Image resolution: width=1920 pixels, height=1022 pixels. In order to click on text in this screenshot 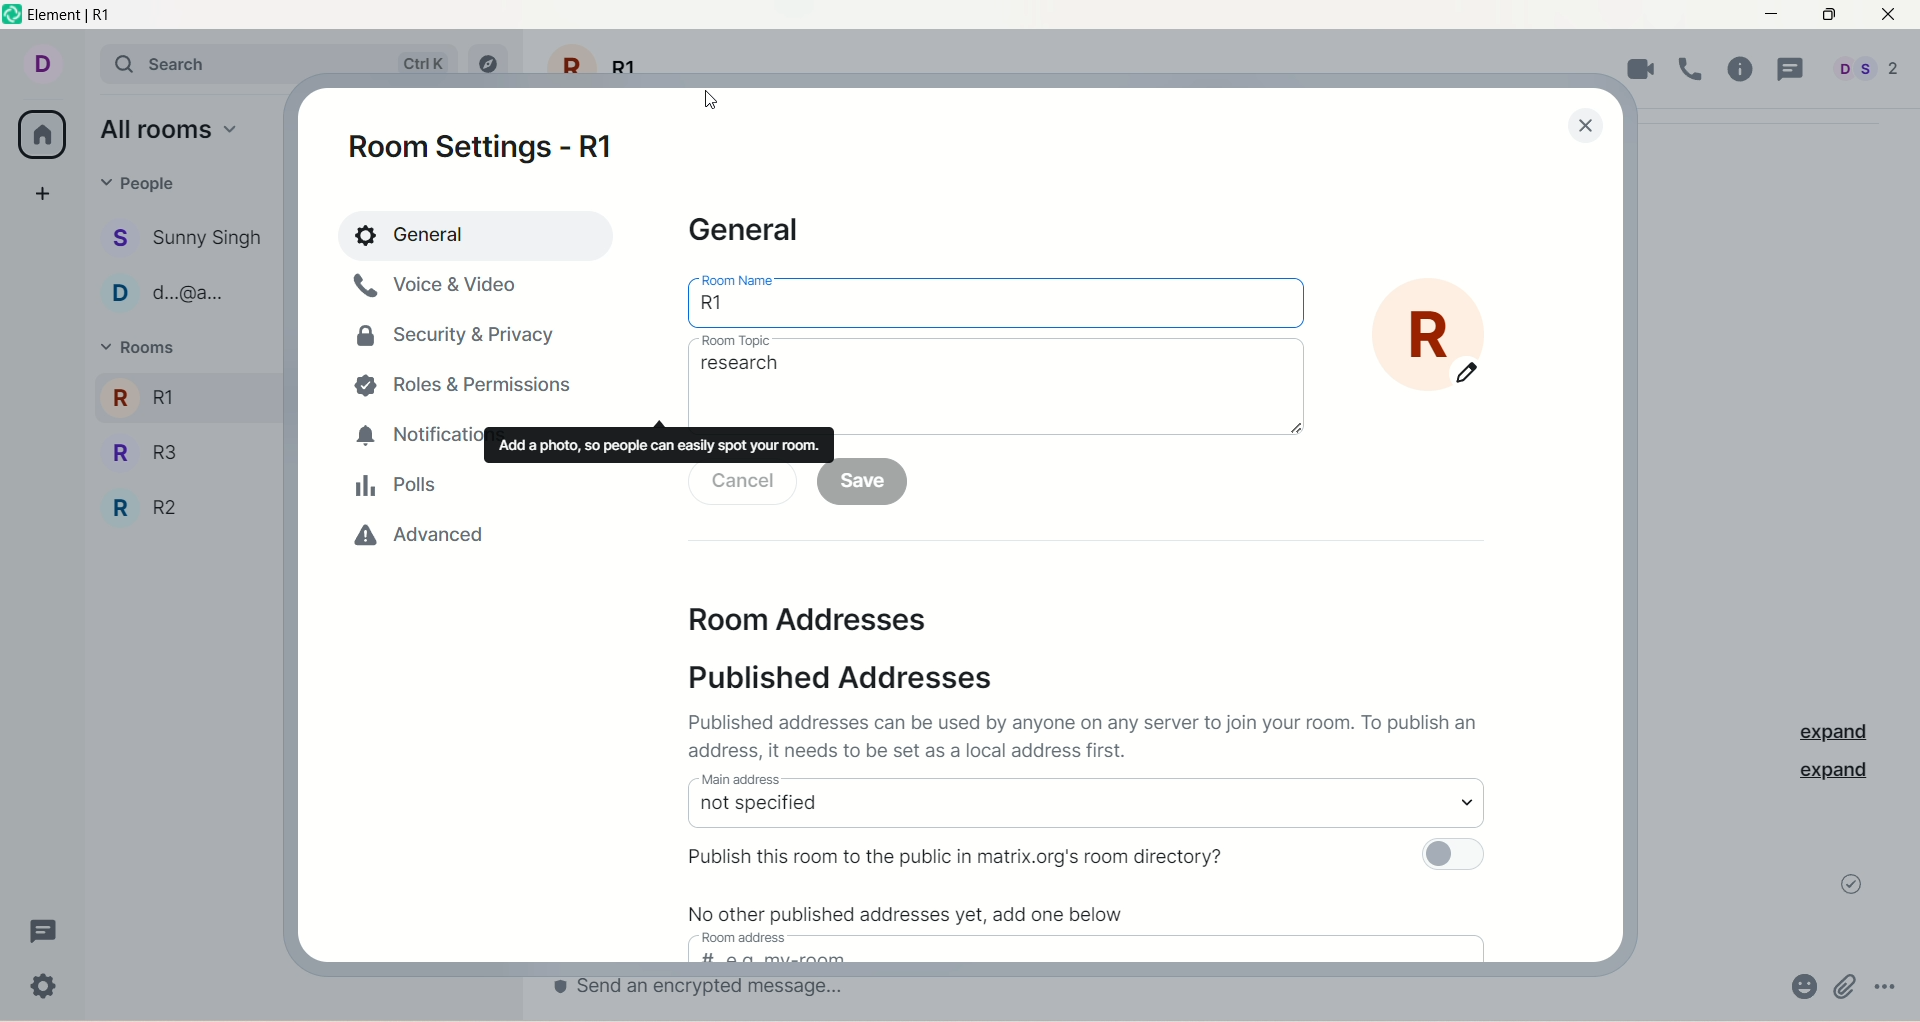, I will do `click(1083, 738)`.